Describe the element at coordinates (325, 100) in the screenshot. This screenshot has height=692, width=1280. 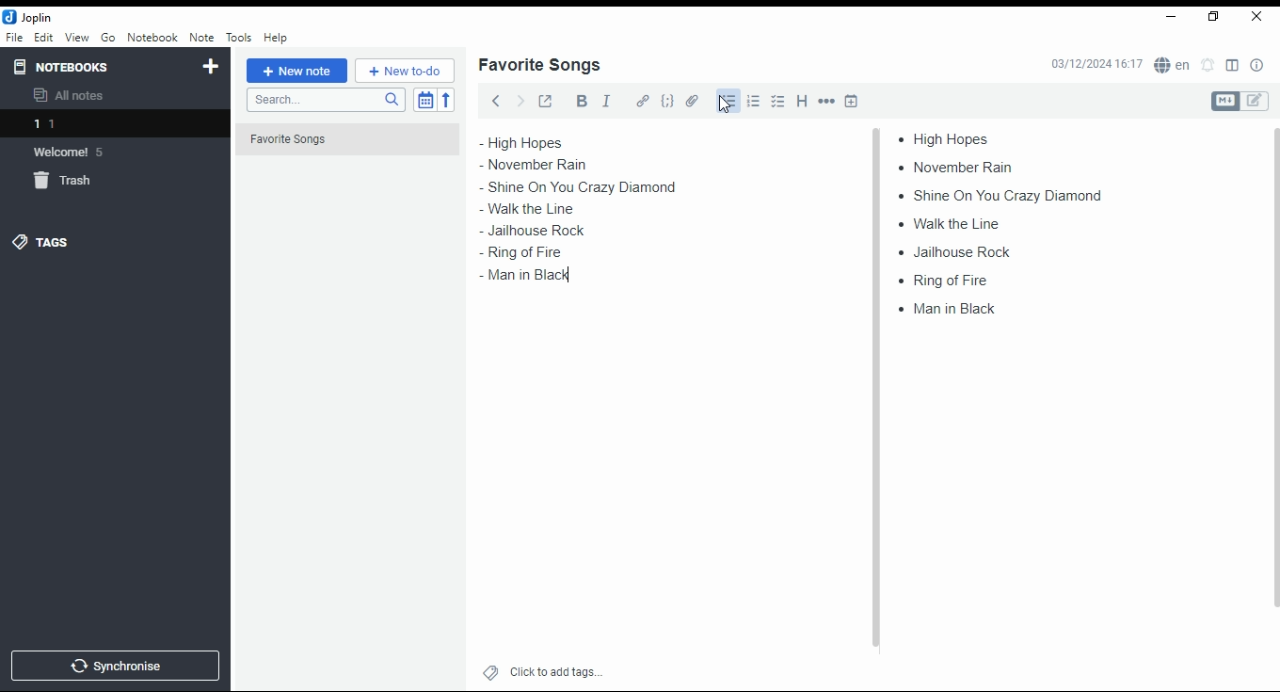
I see `search` at that location.